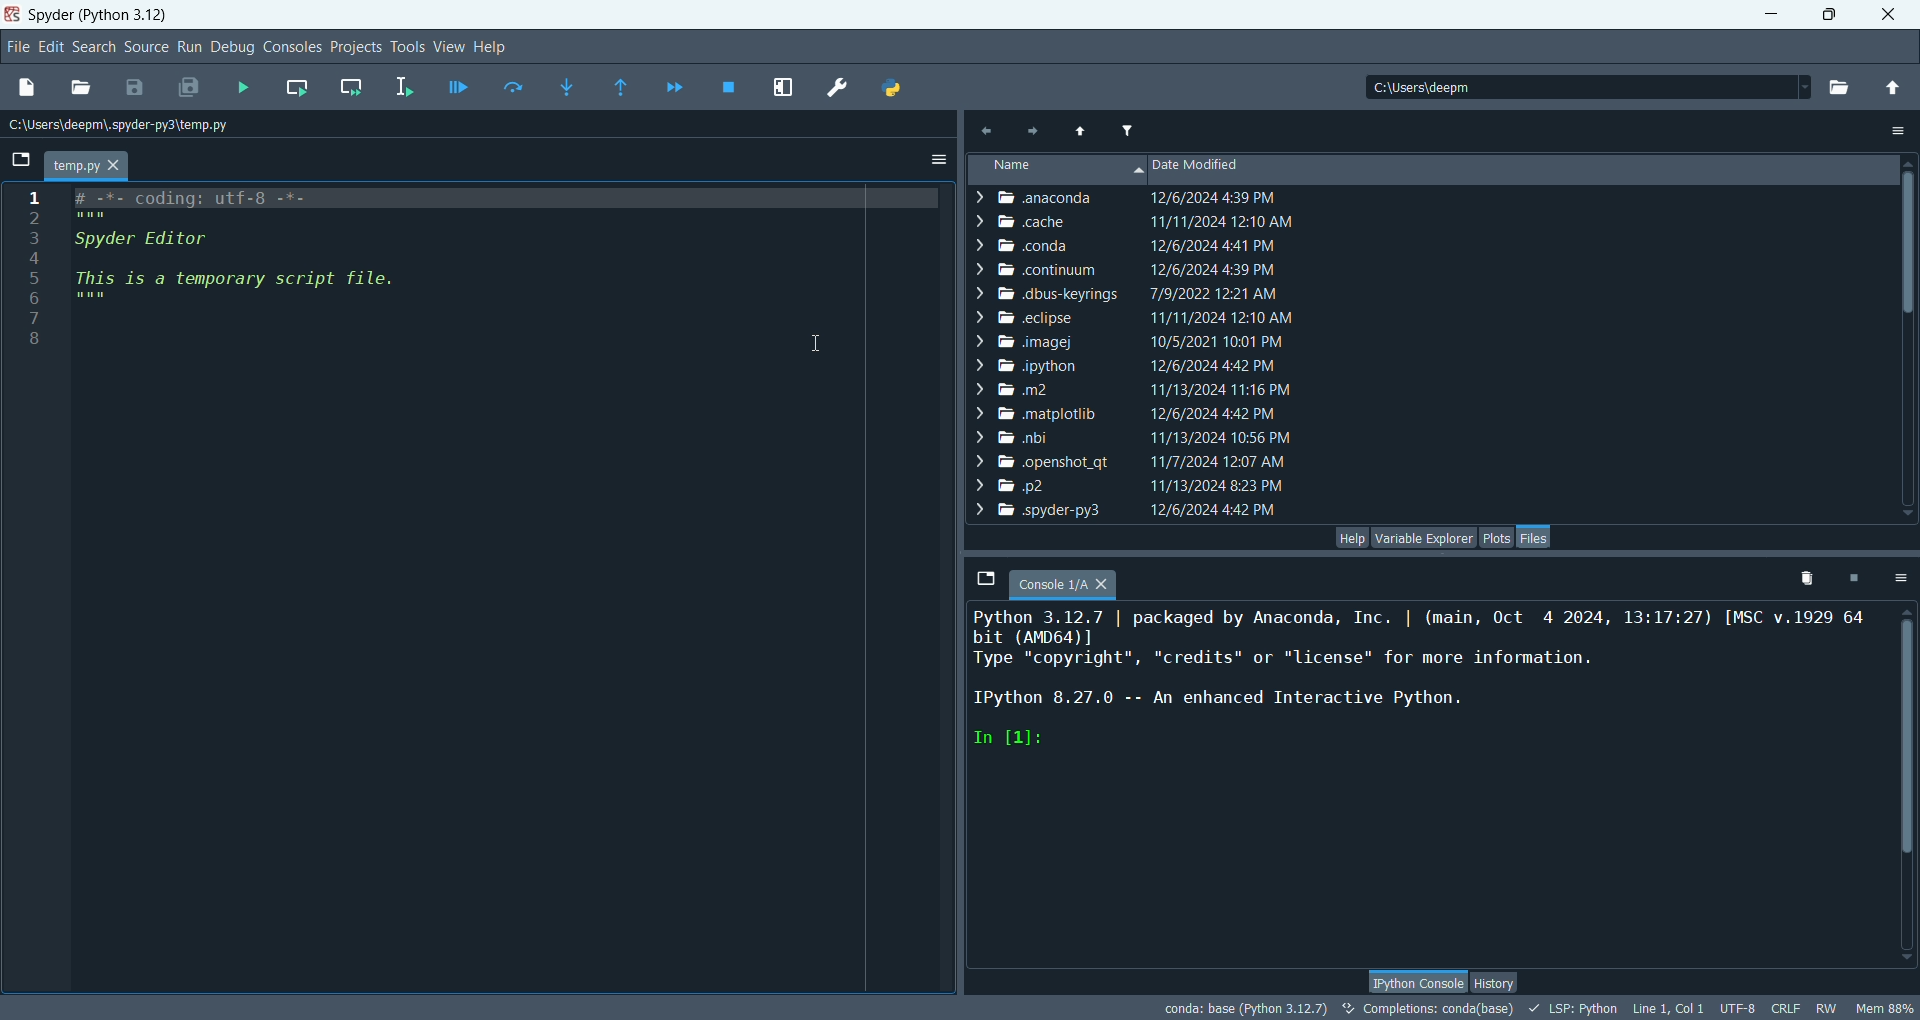 This screenshot has height=1020, width=1920. Describe the element at coordinates (124, 126) in the screenshot. I see `storage location` at that location.